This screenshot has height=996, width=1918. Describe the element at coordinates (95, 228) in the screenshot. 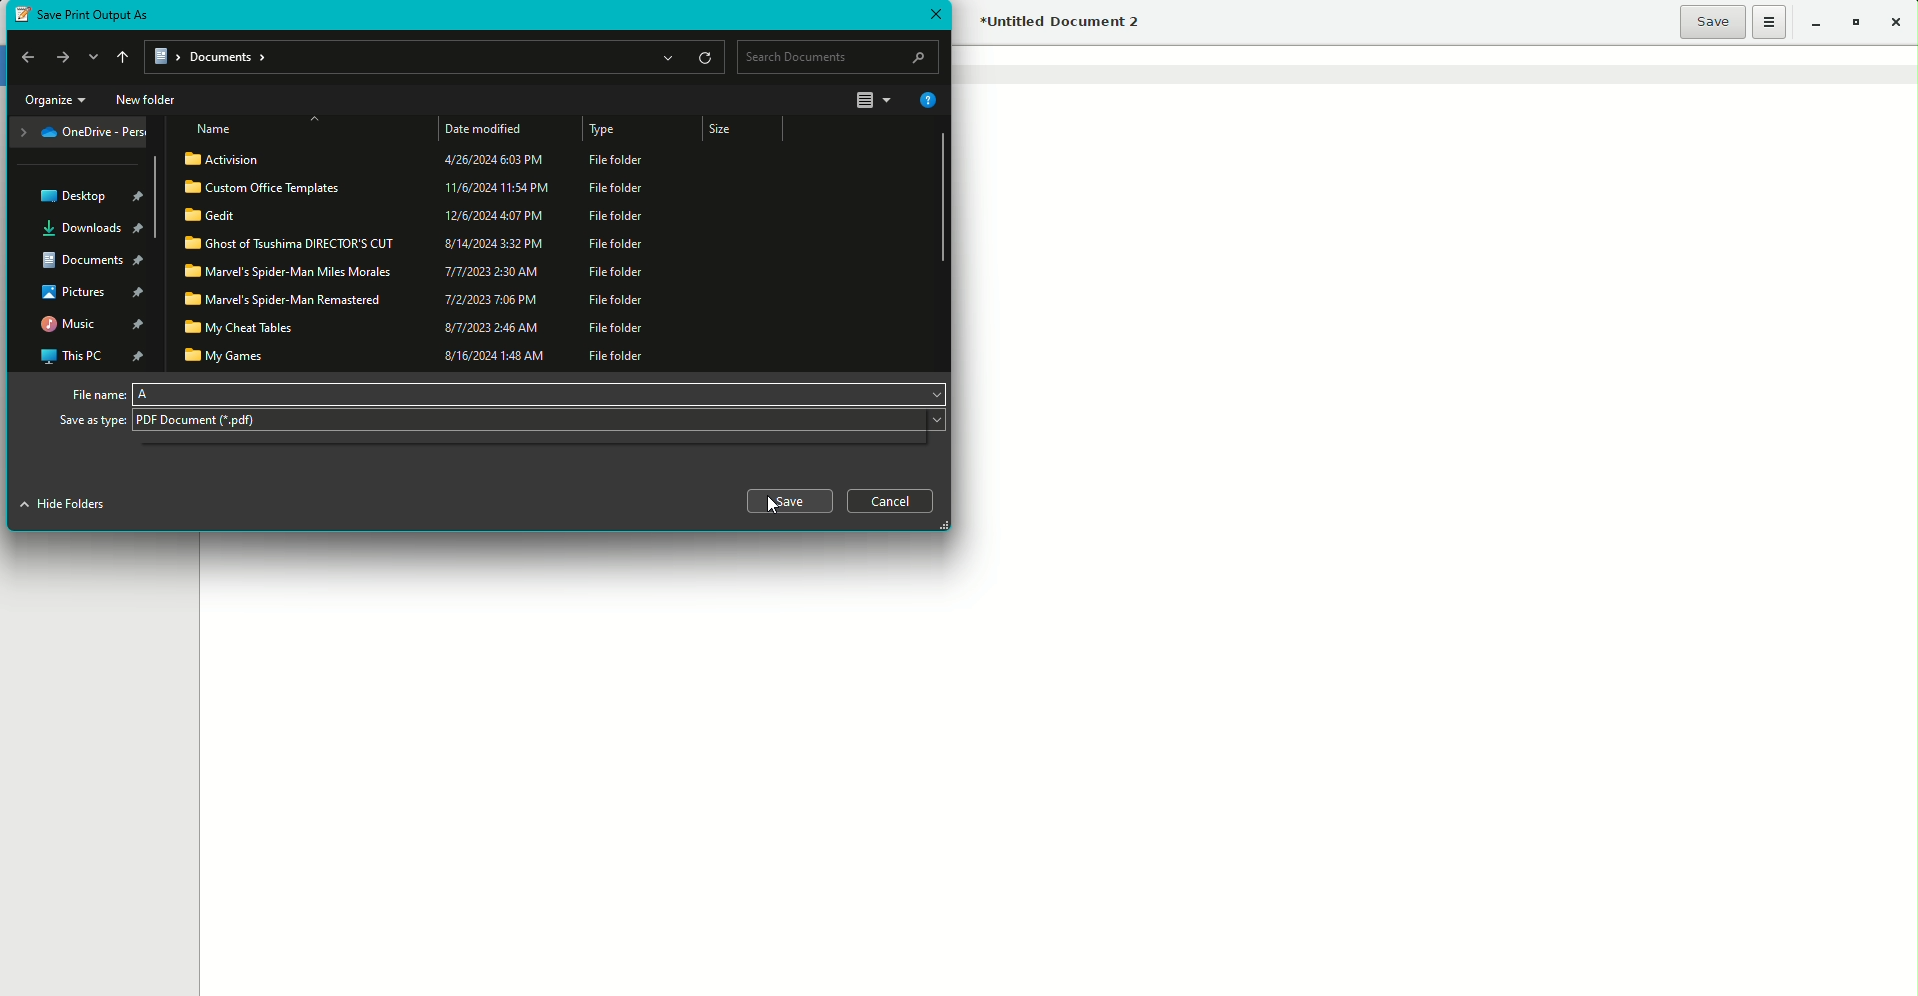

I see `Downloads` at that location.